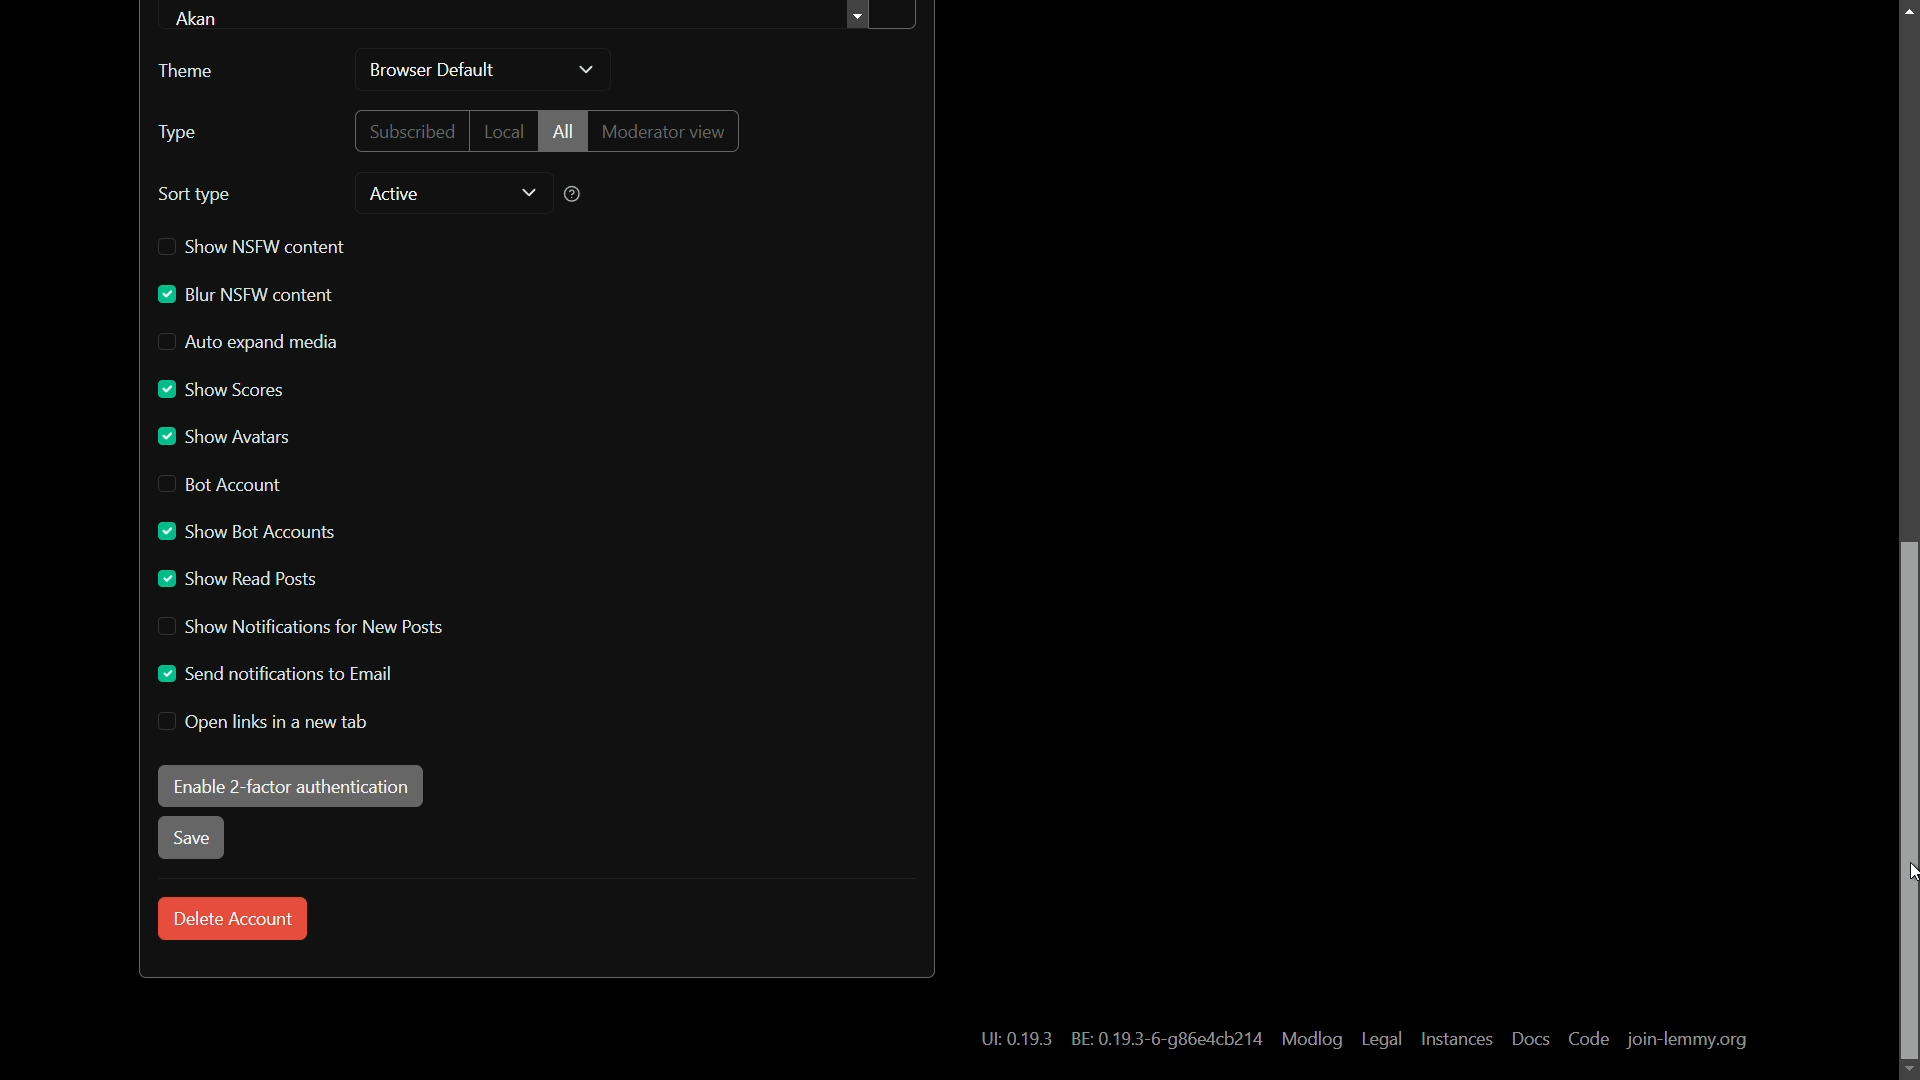 Image resolution: width=1920 pixels, height=1080 pixels. What do you see at coordinates (244, 532) in the screenshot?
I see `show bot accounts` at bounding box center [244, 532].